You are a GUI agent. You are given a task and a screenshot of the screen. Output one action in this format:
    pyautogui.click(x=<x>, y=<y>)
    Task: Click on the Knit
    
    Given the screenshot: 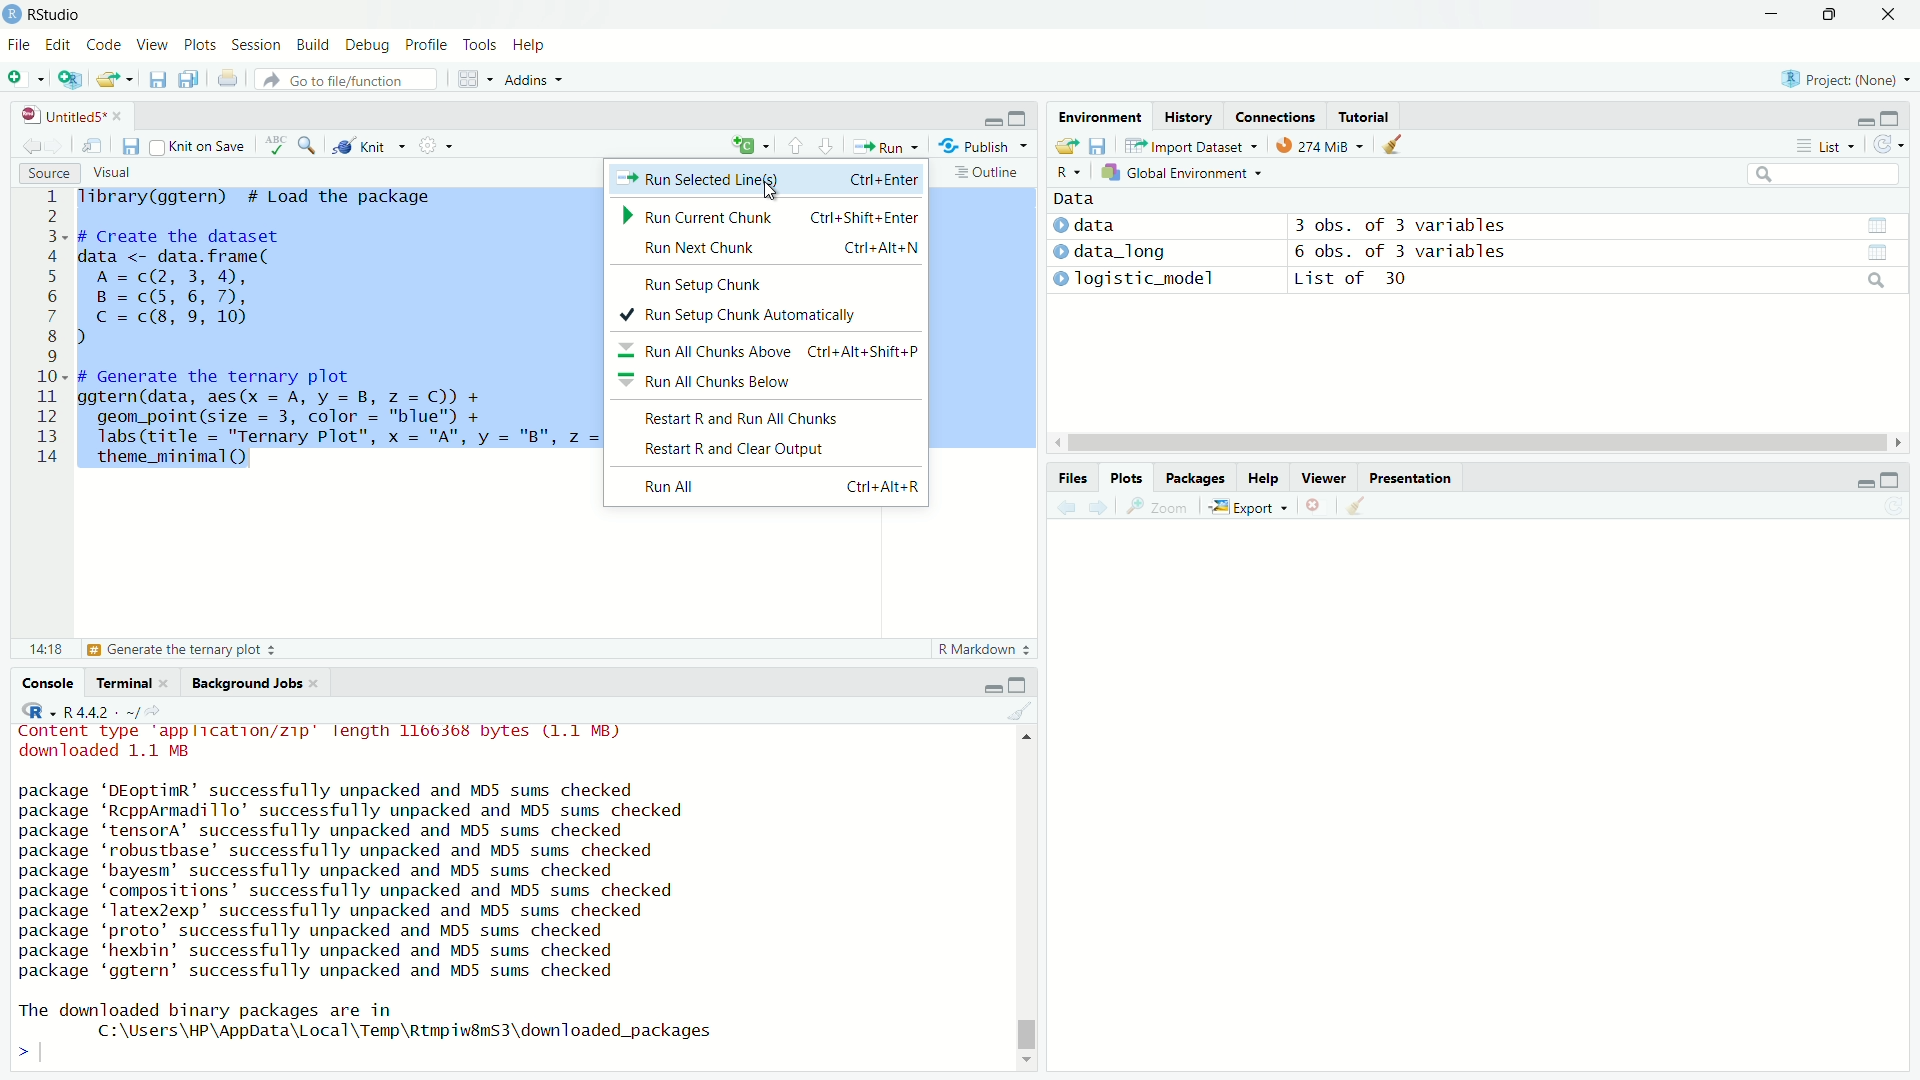 What is the action you would take?
    pyautogui.click(x=370, y=147)
    